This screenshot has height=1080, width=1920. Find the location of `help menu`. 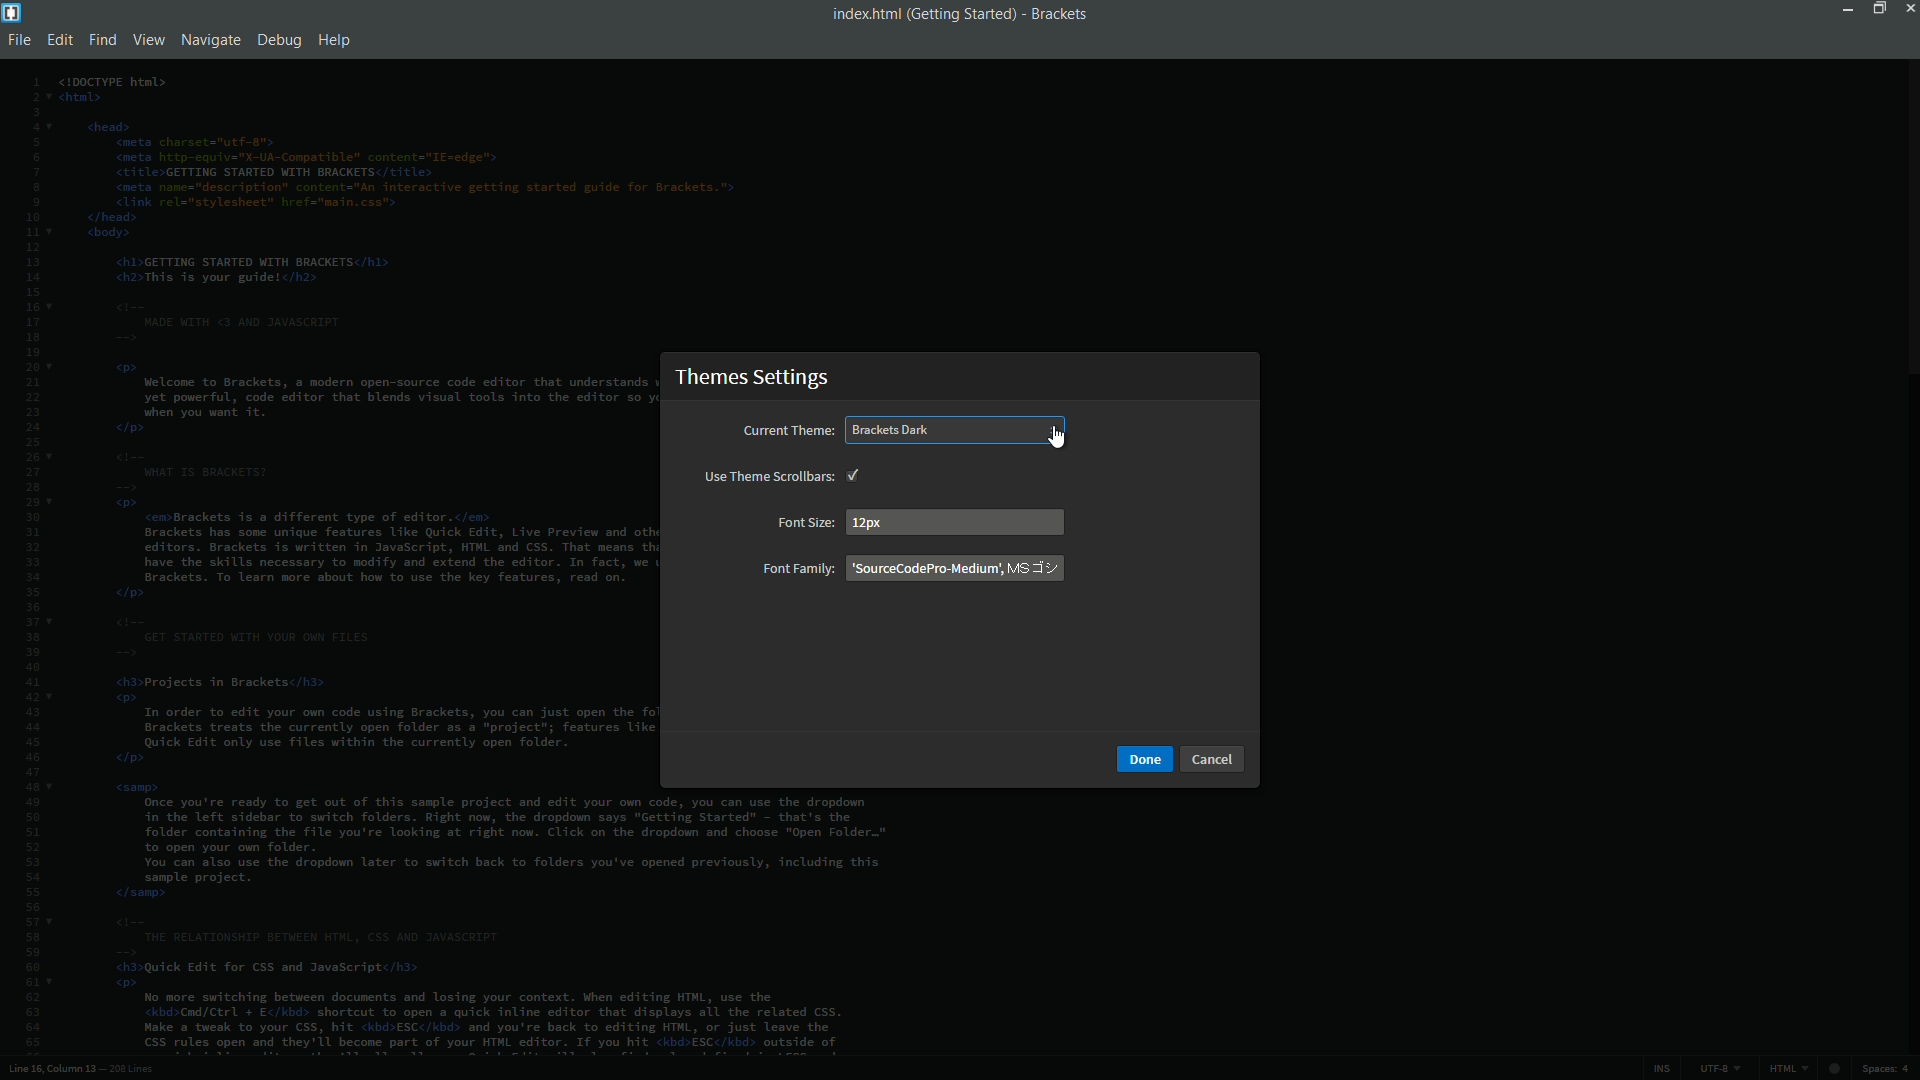

help menu is located at coordinates (335, 42).